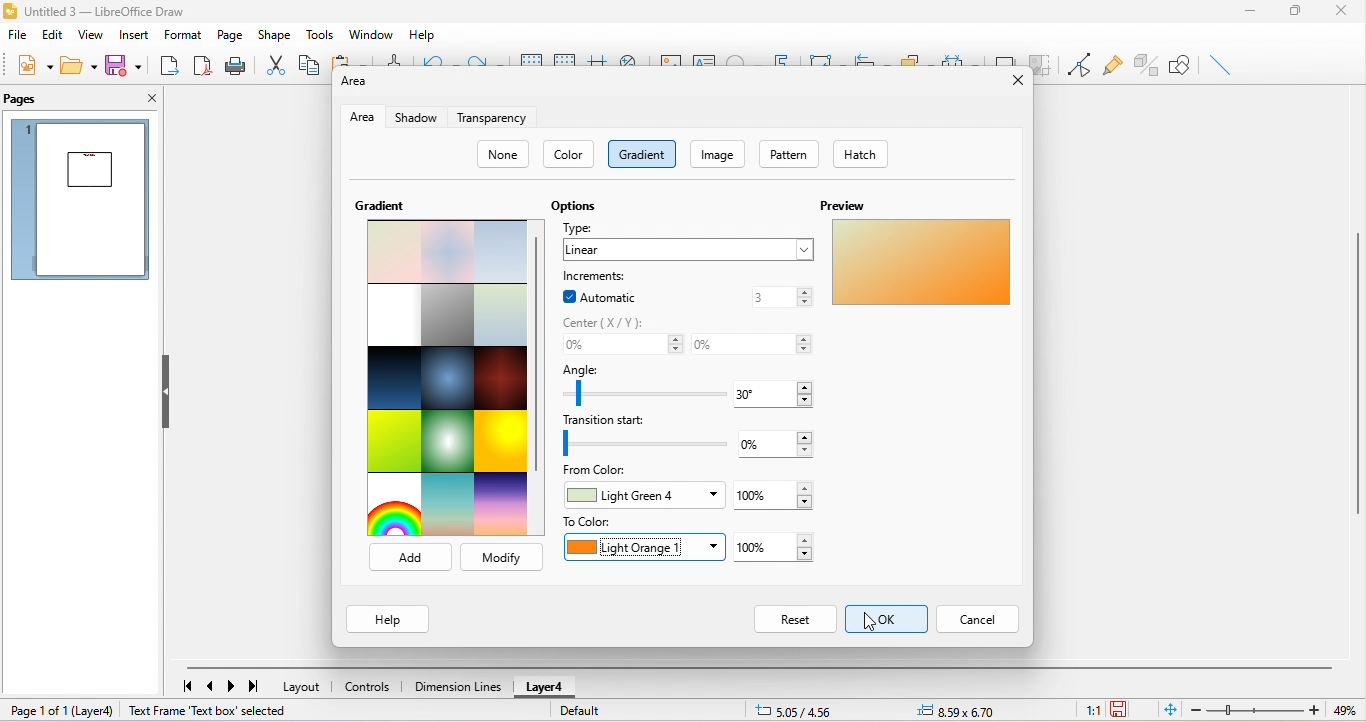 This screenshot has width=1366, height=722. I want to click on hatch, so click(864, 152).